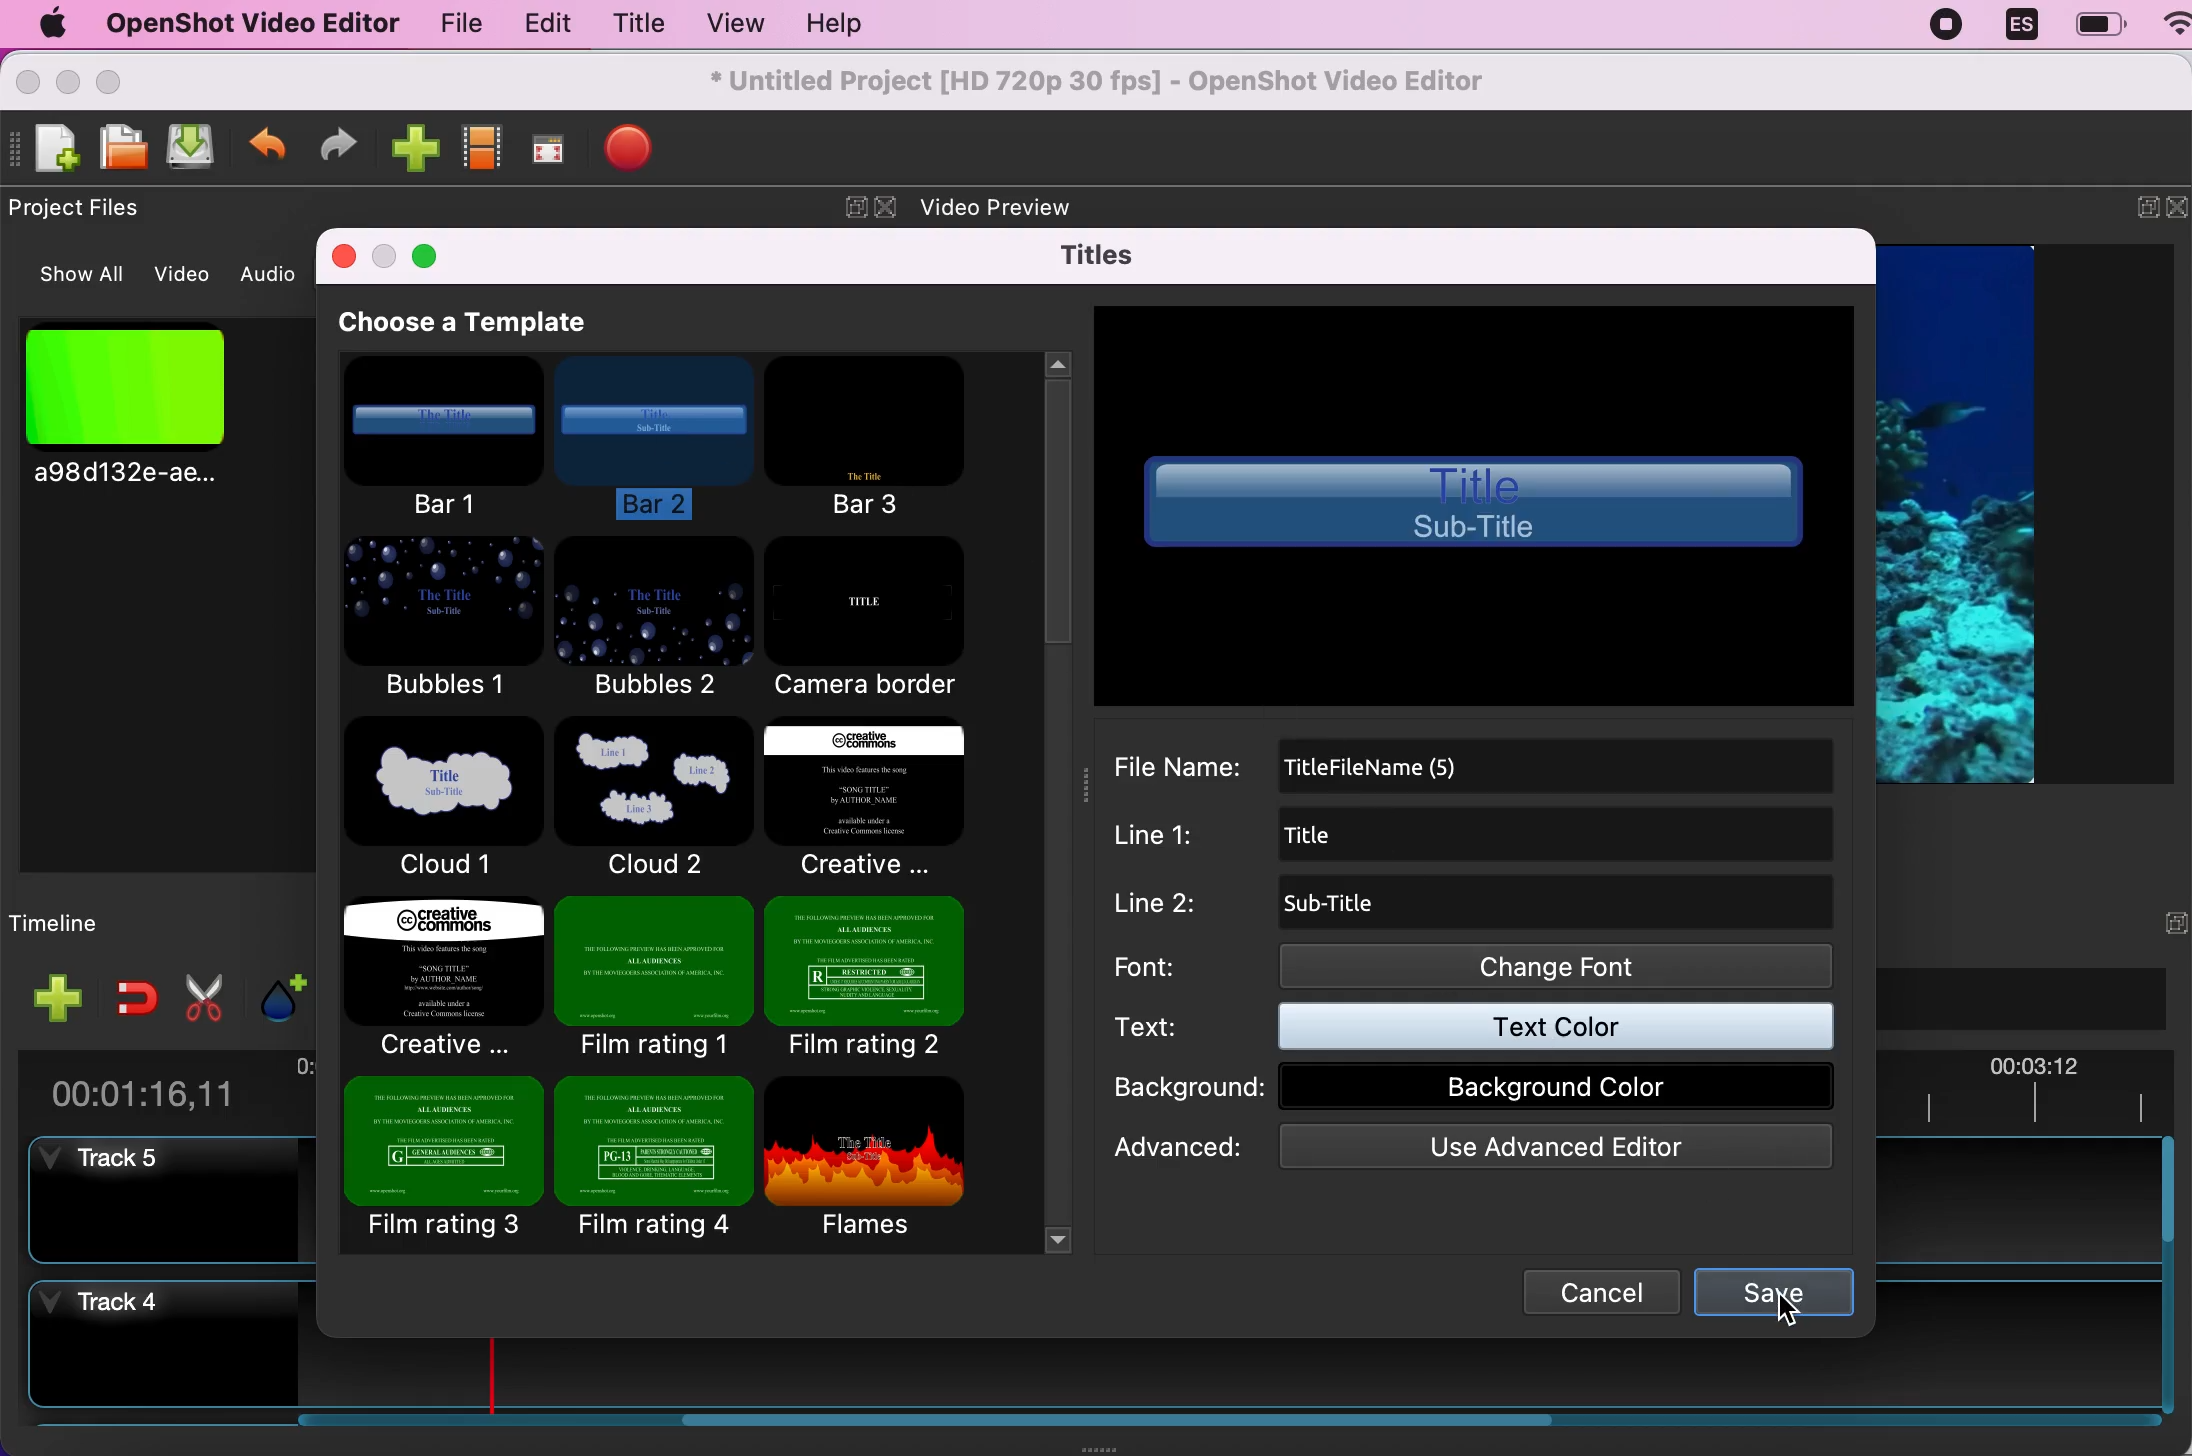 The width and height of the screenshot is (2192, 1456). I want to click on minimize, so click(2132, 211).